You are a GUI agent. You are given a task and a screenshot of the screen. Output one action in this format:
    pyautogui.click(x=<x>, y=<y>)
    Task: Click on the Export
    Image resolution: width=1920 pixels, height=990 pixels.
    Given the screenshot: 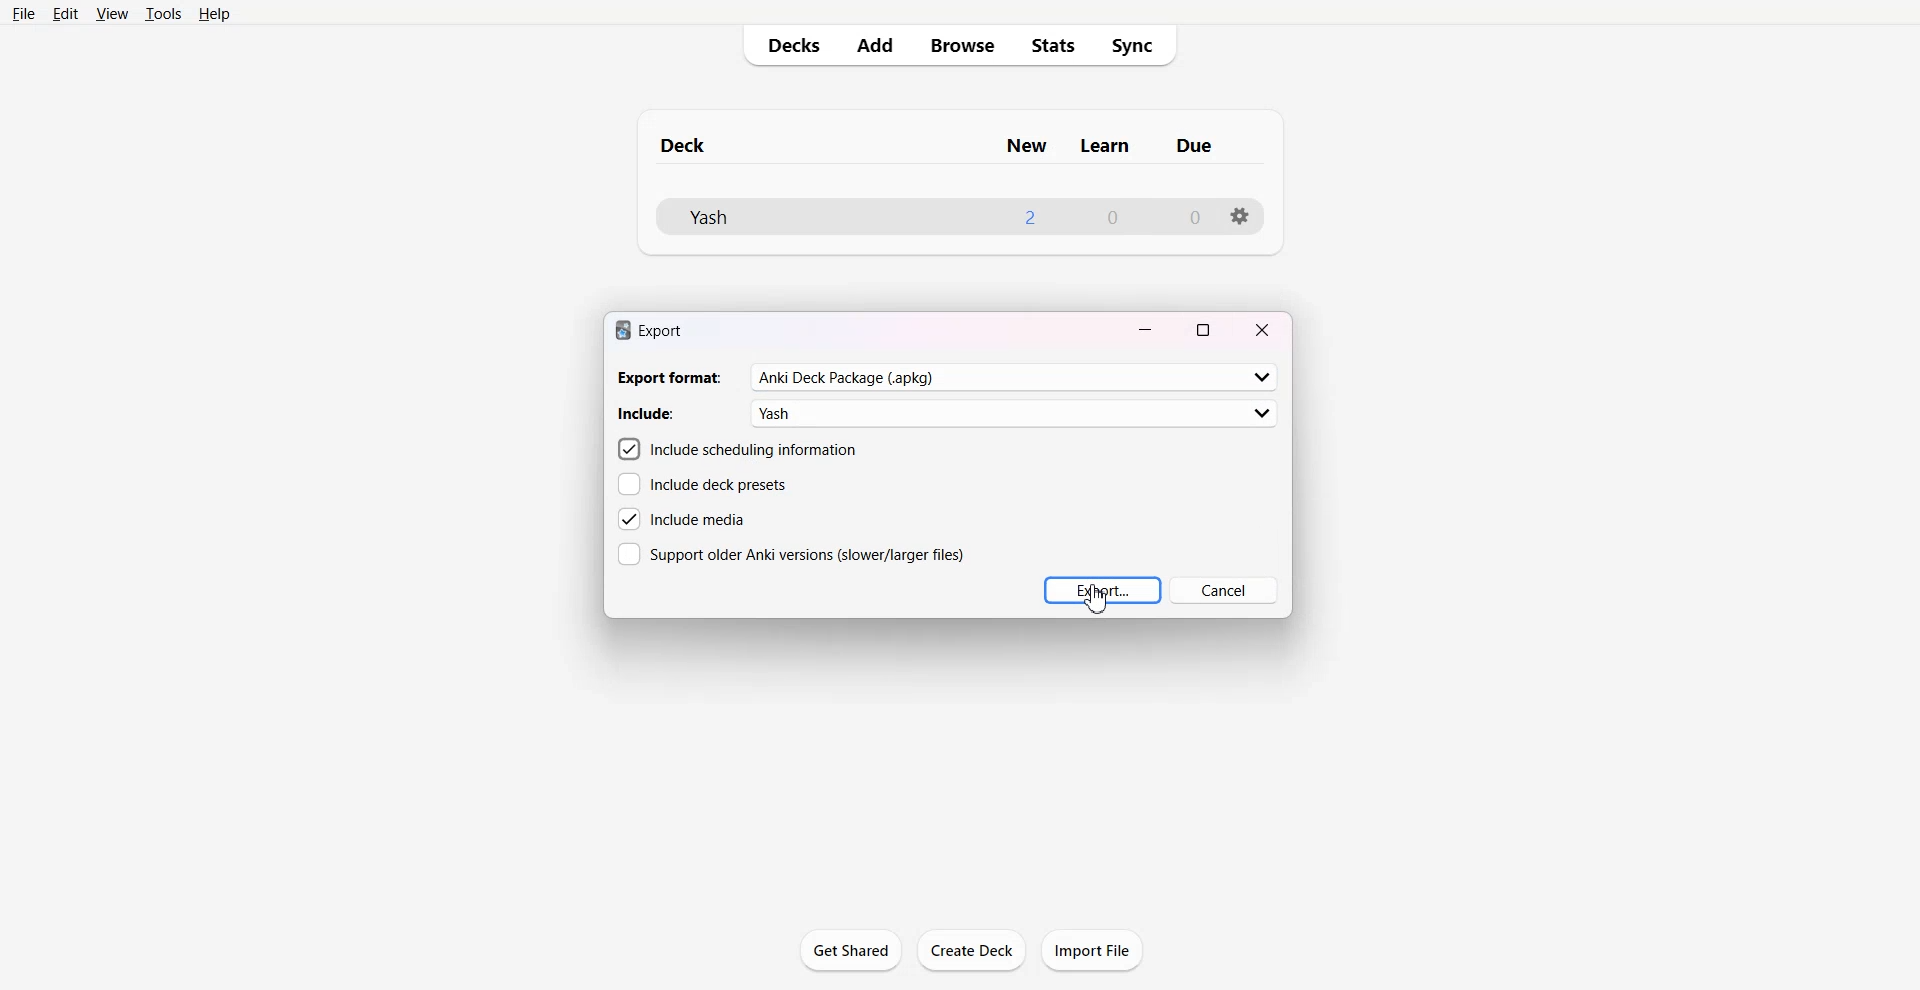 What is the action you would take?
    pyautogui.click(x=1102, y=590)
    